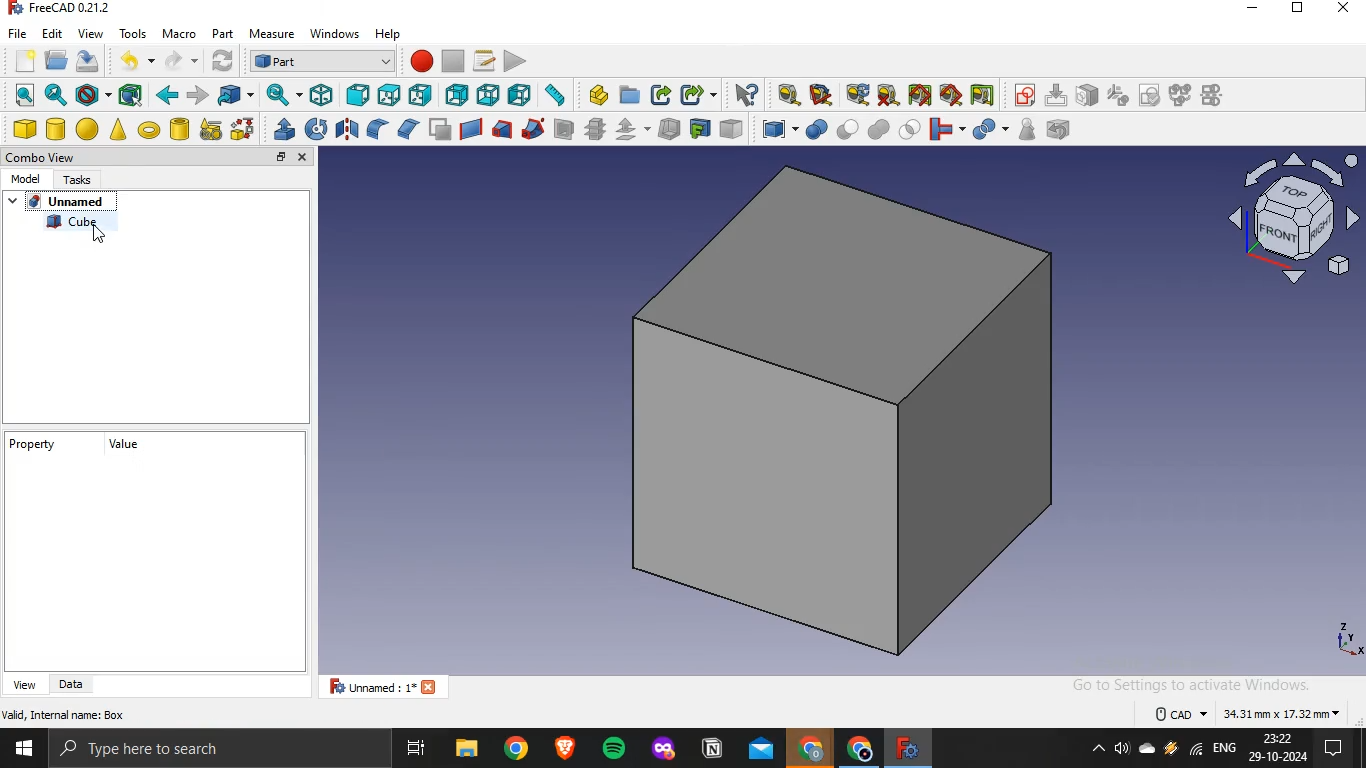 Image resolution: width=1366 pixels, height=768 pixels. I want to click on clear all, so click(888, 95).